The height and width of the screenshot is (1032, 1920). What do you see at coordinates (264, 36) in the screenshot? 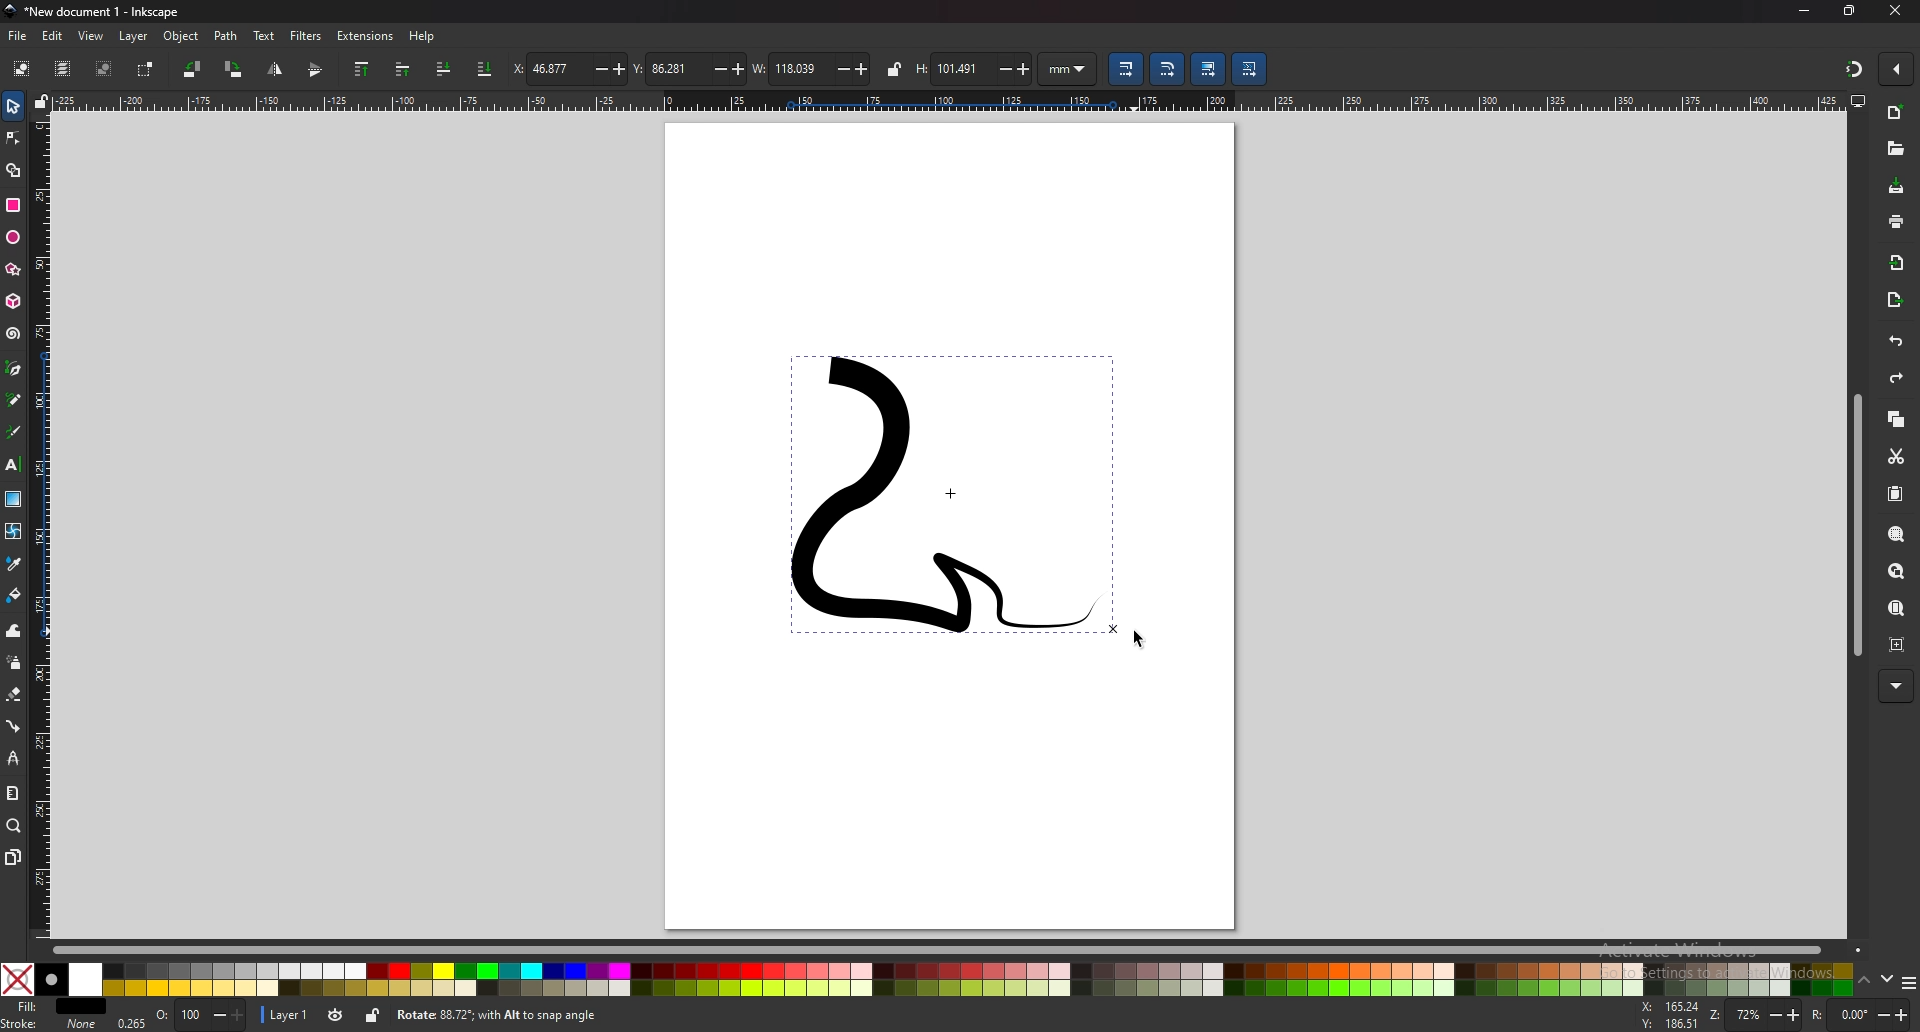
I see `text` at bounding box center [264, 36].